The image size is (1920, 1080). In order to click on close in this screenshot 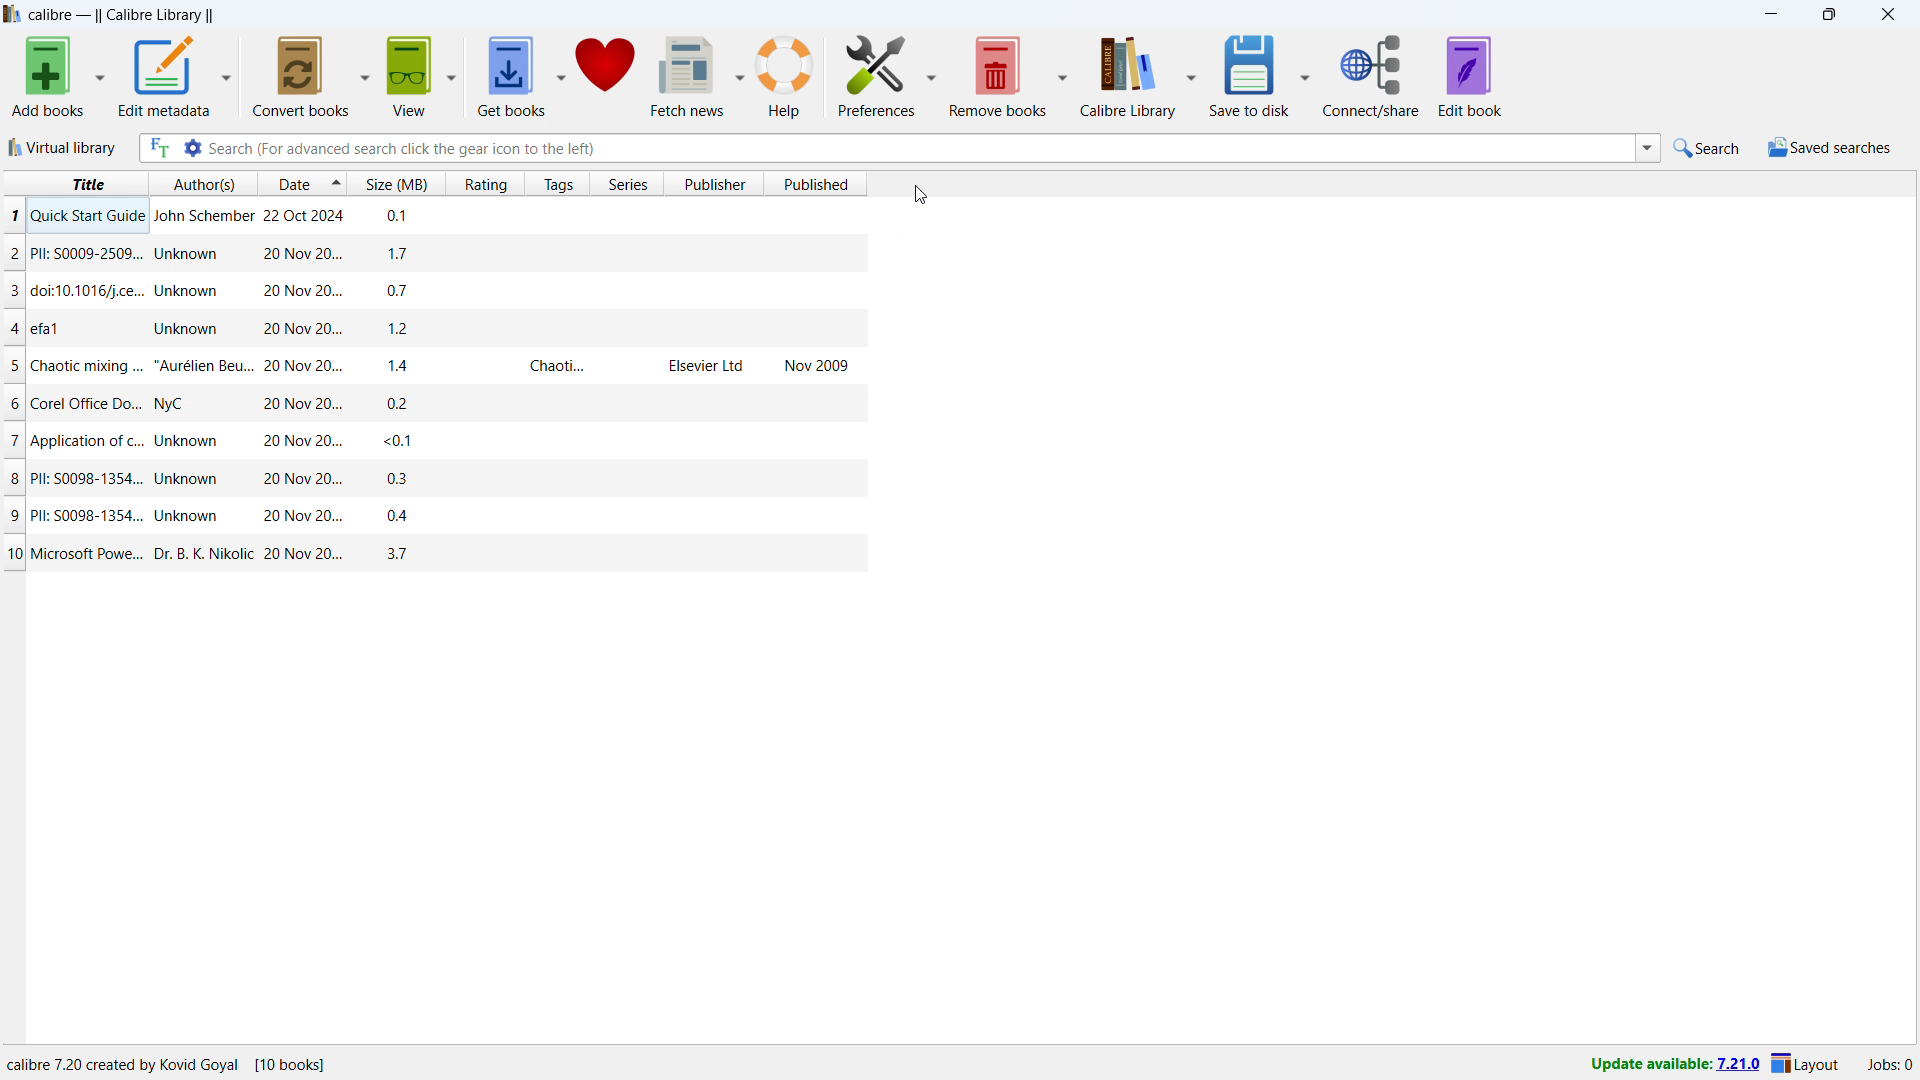, I will do `click(1890, 14)`.